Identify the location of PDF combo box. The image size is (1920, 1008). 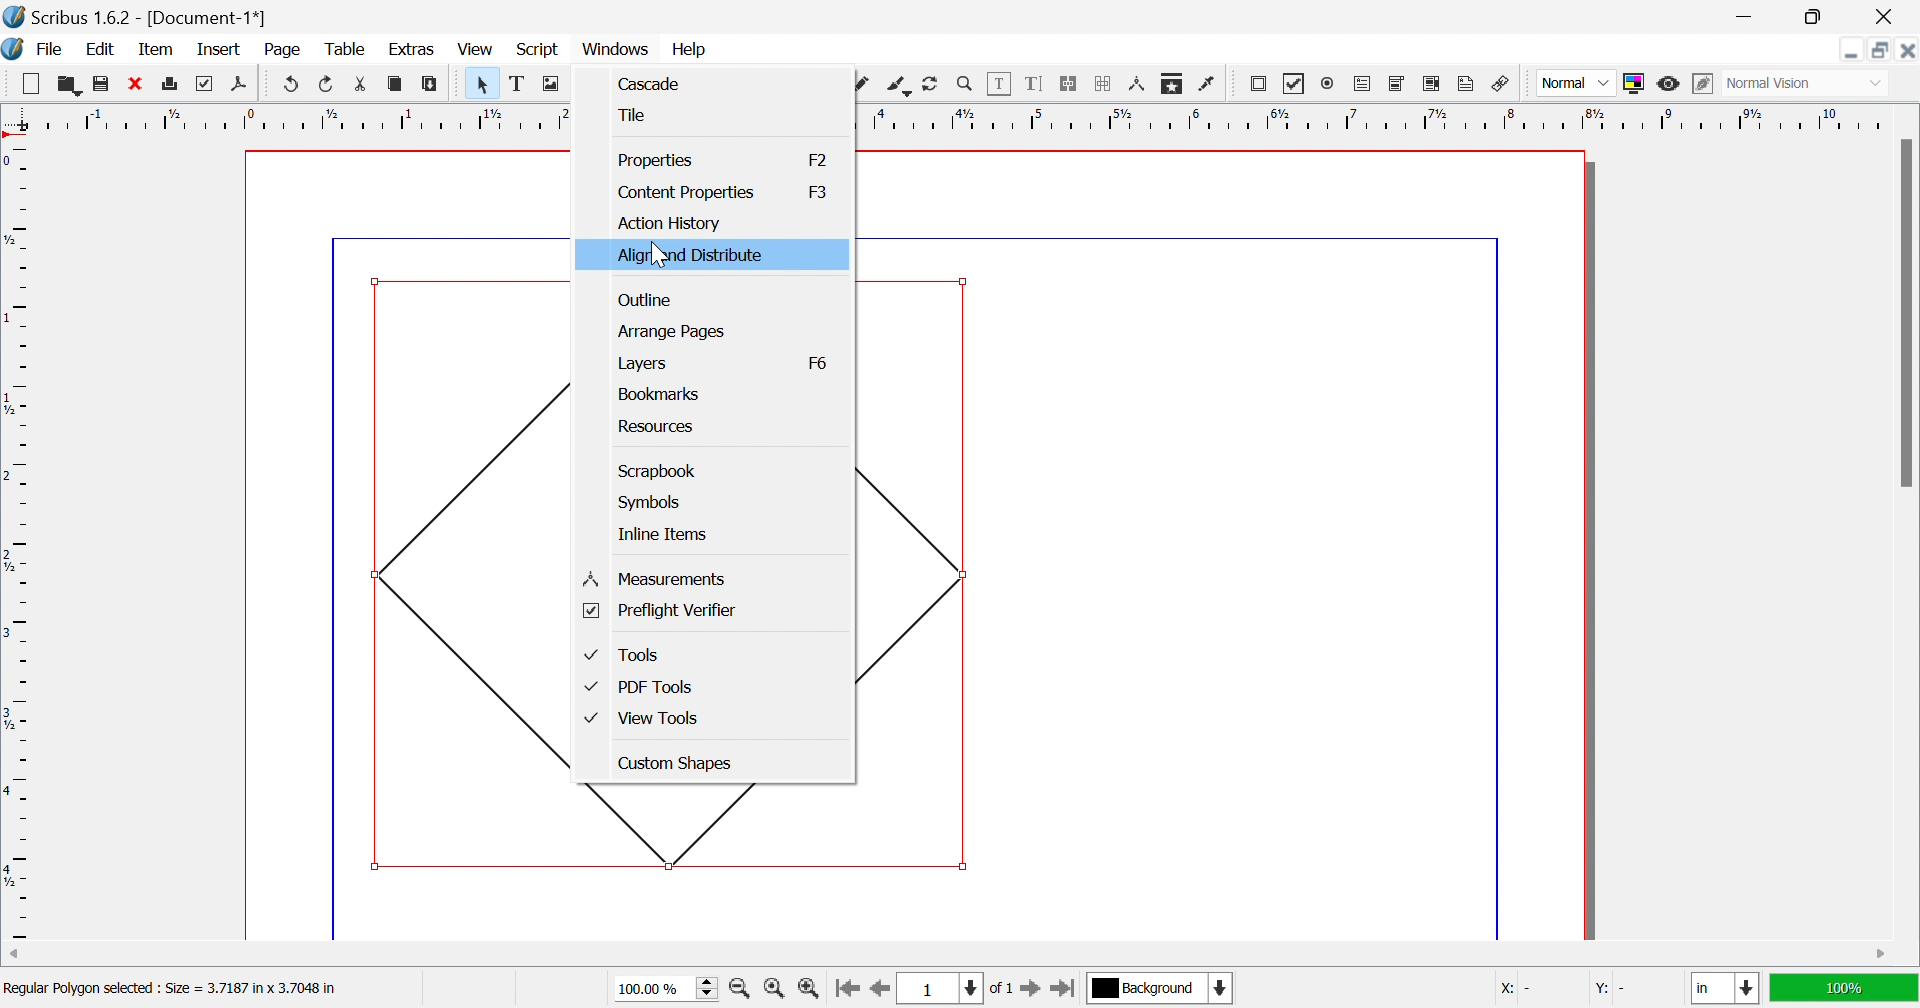
(1398, 84).